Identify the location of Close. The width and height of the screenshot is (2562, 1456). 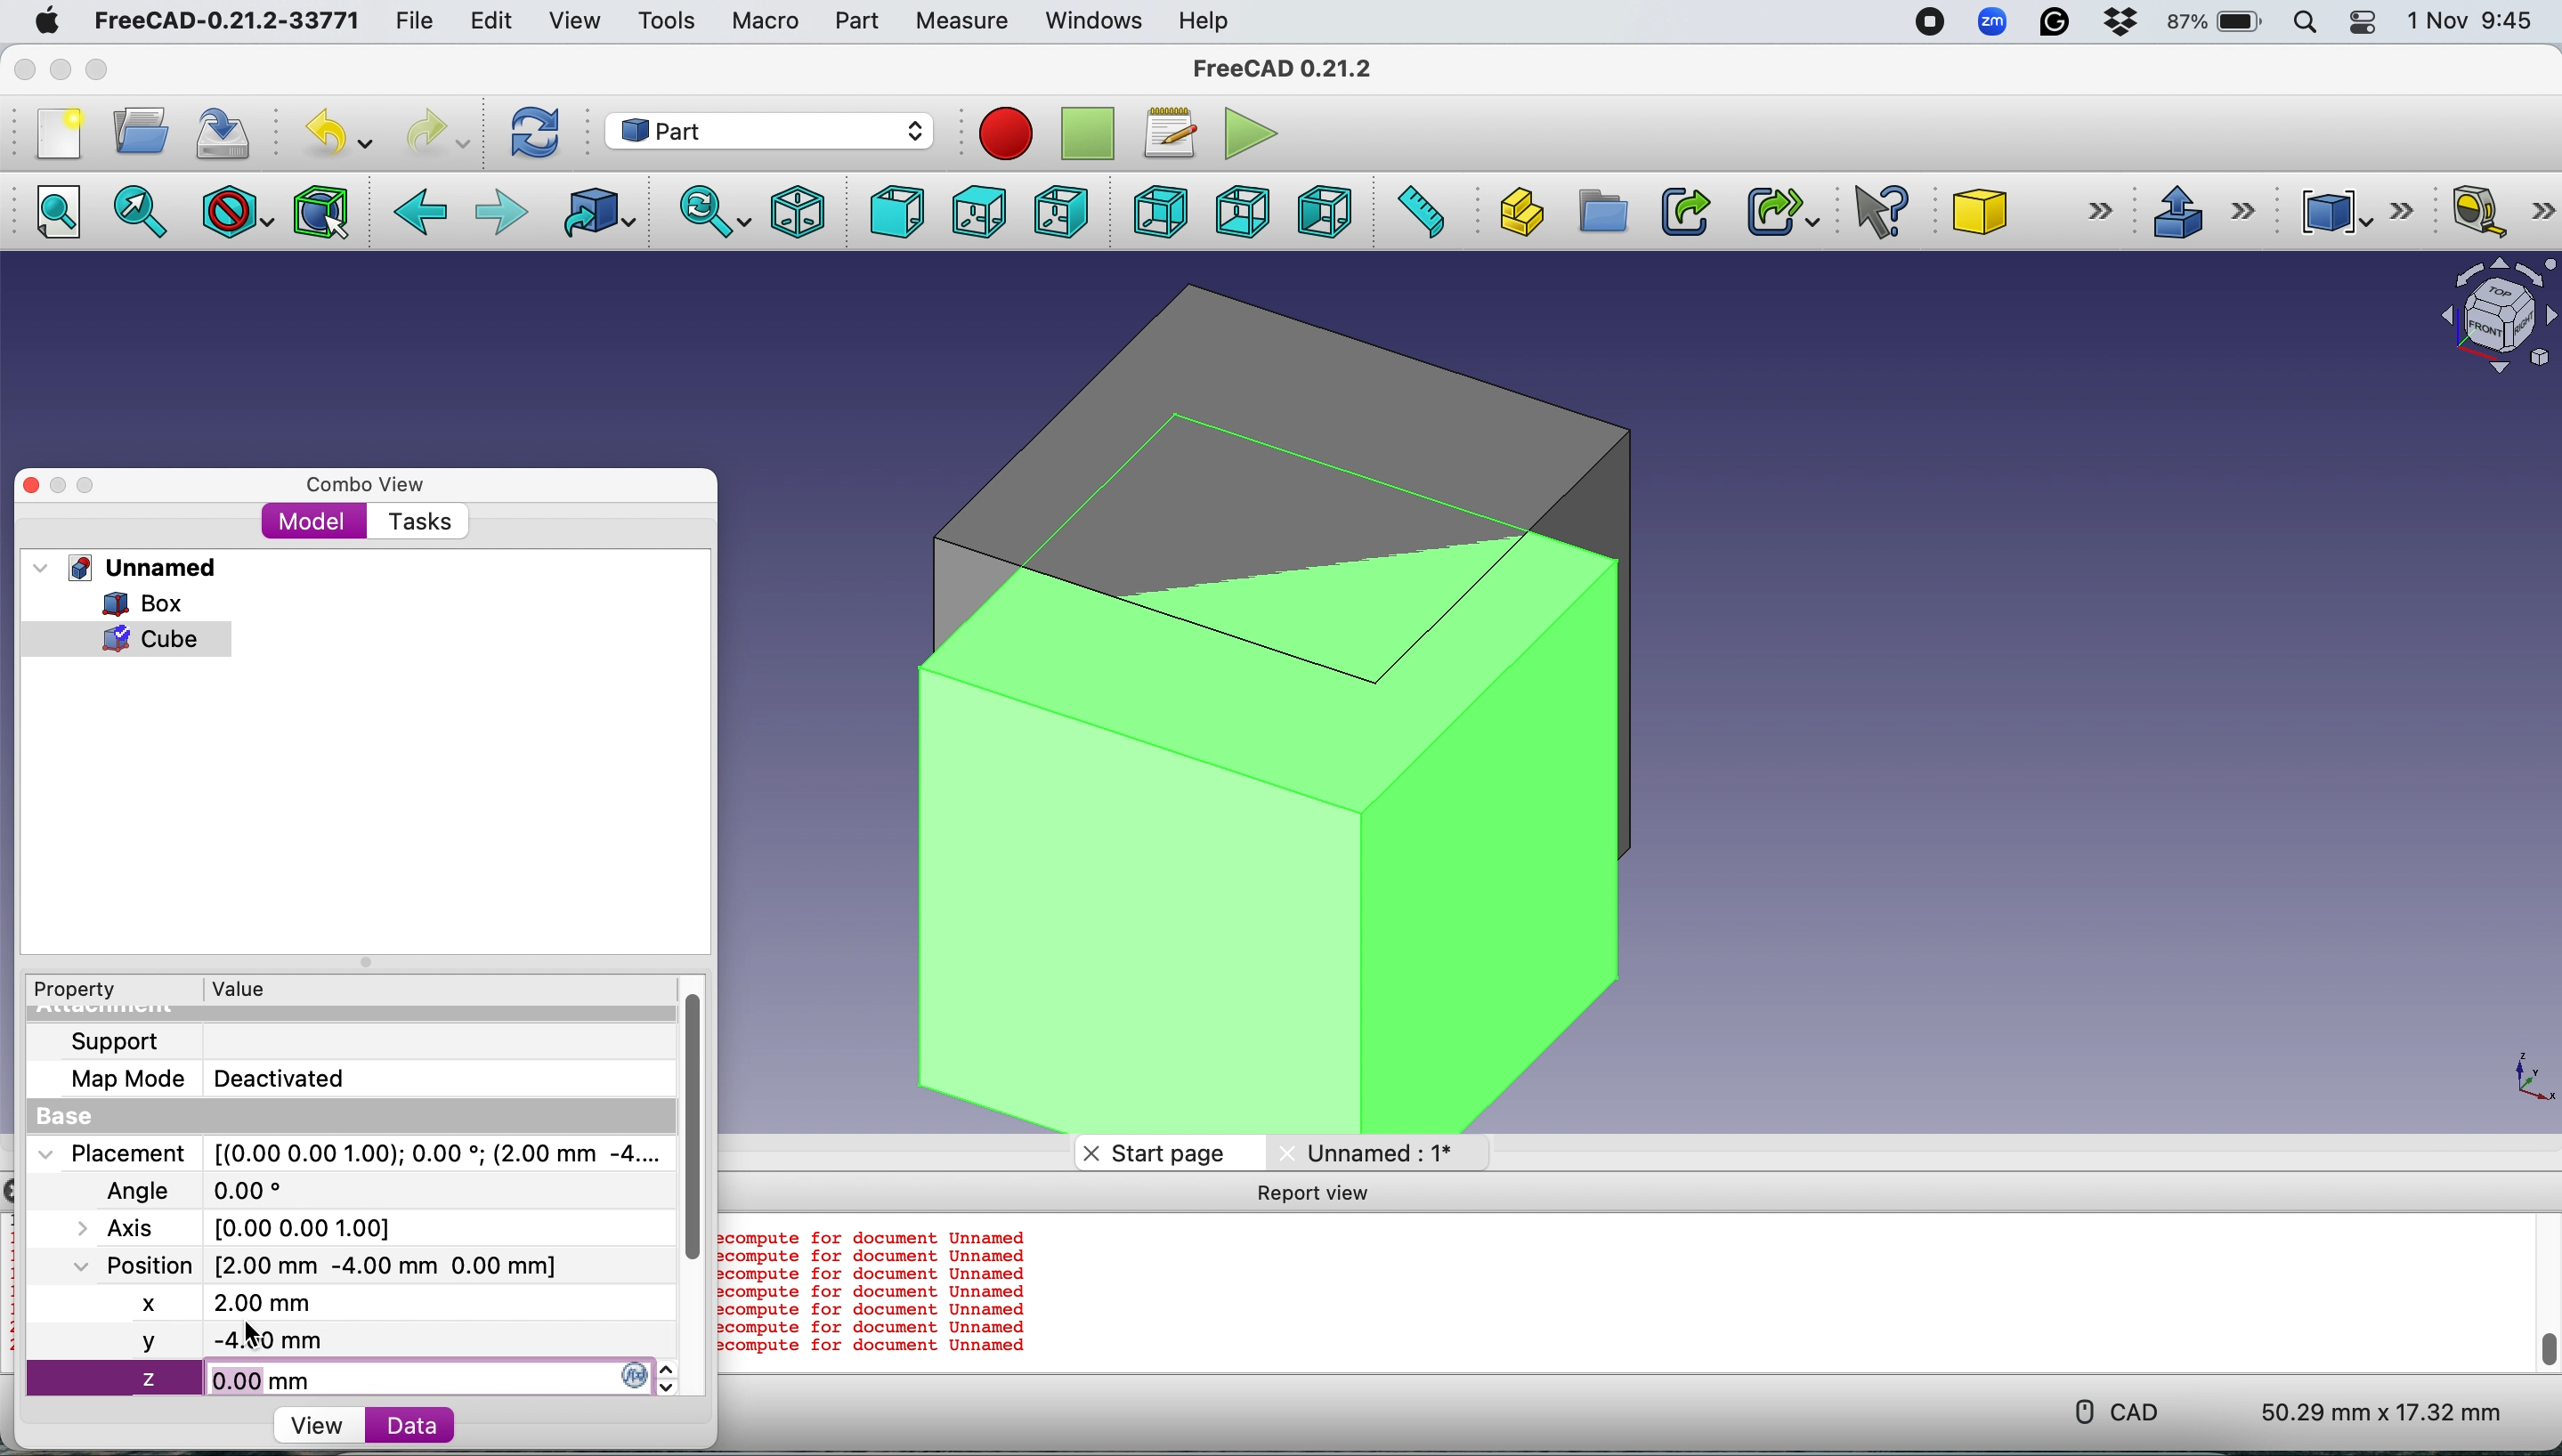
(31, 486).